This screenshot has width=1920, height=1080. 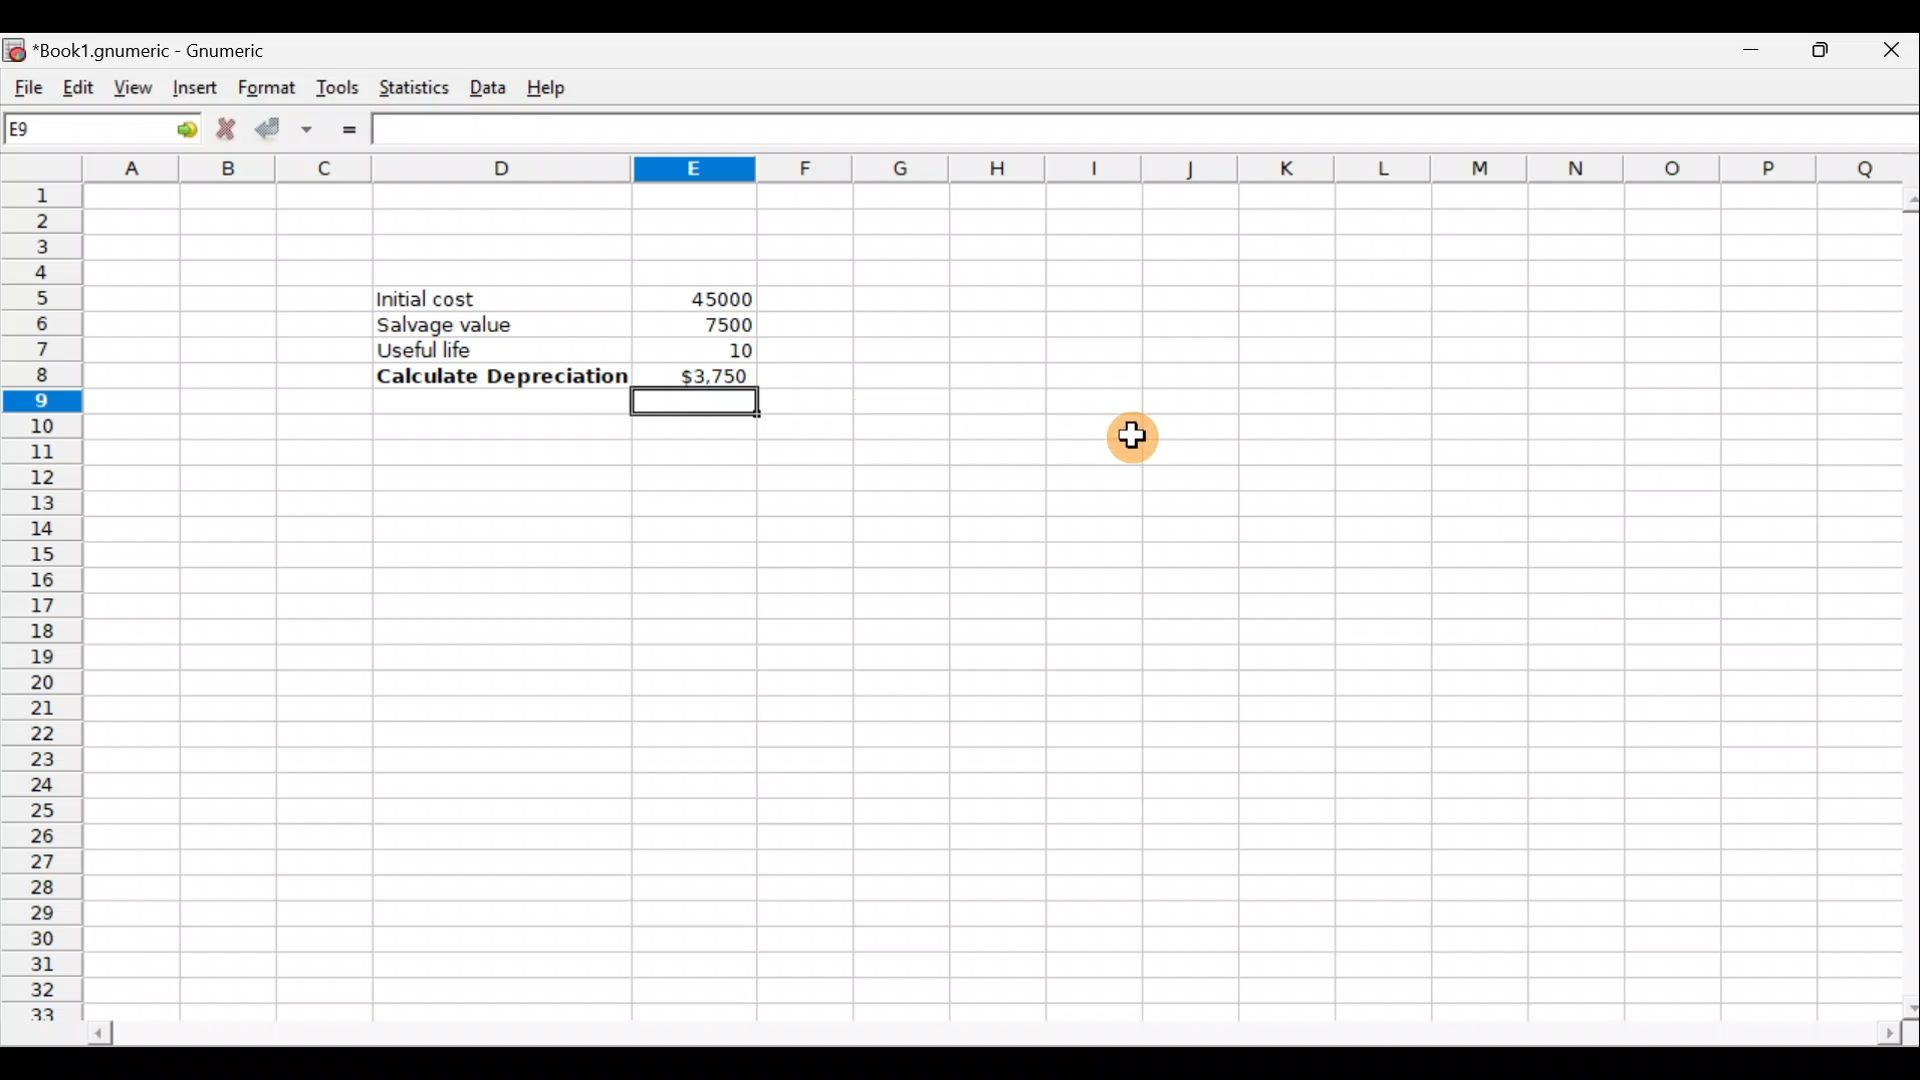 I want to click on 45000, so click(x=716, y=296).